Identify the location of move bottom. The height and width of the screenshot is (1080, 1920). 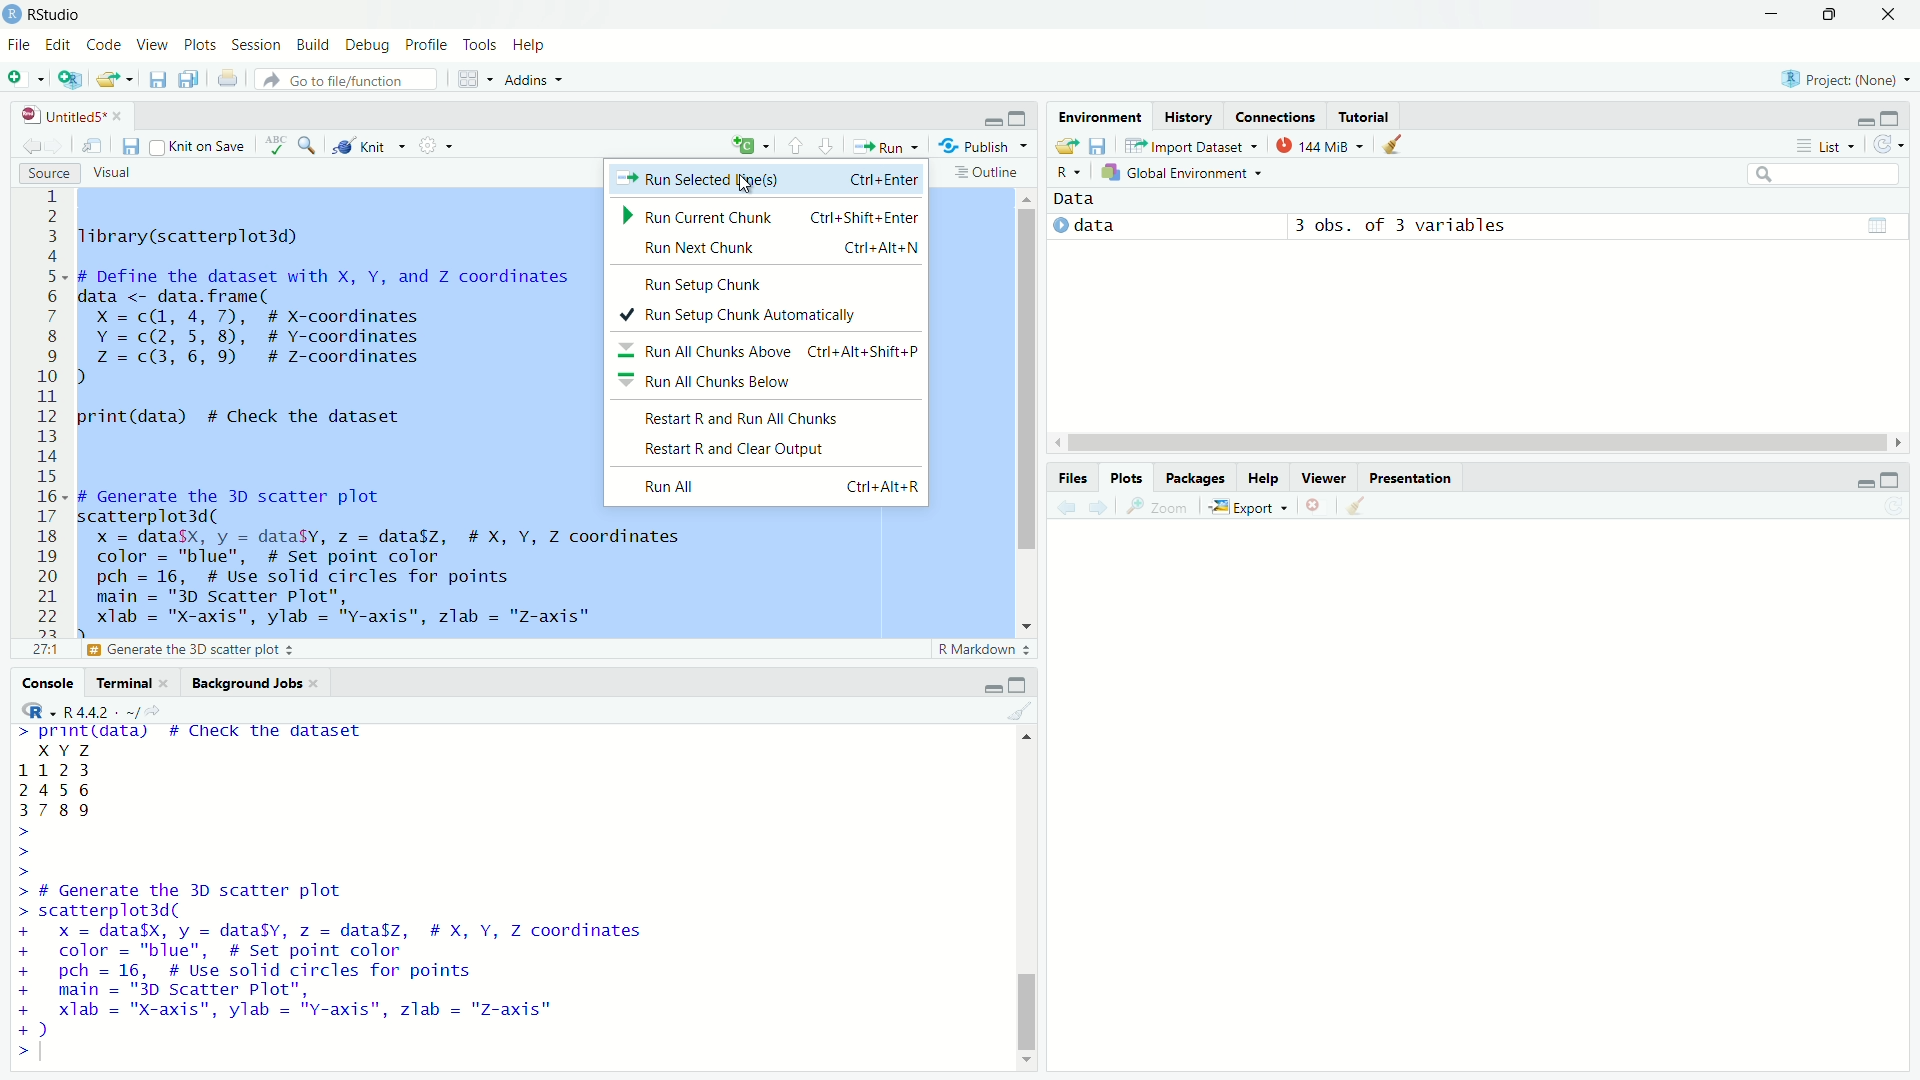
(1026, 1060).